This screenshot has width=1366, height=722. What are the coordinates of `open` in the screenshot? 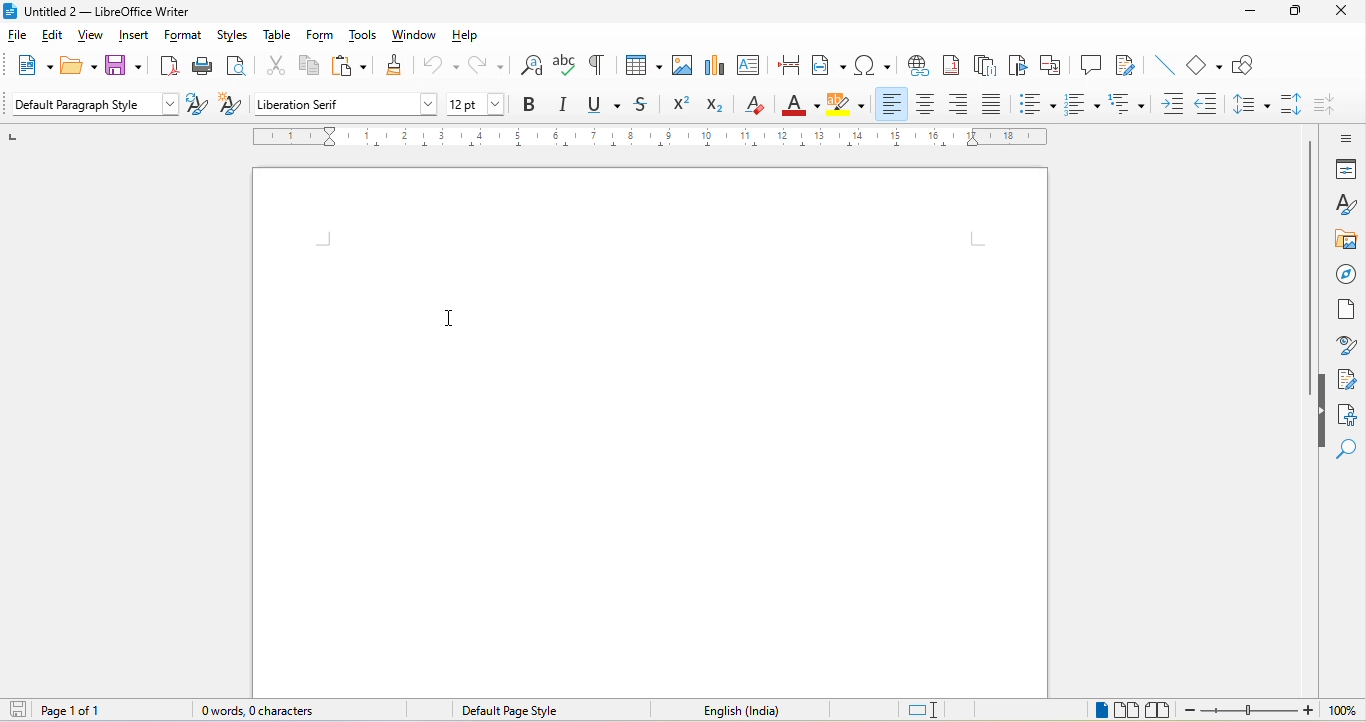 It's located at (80, 64).